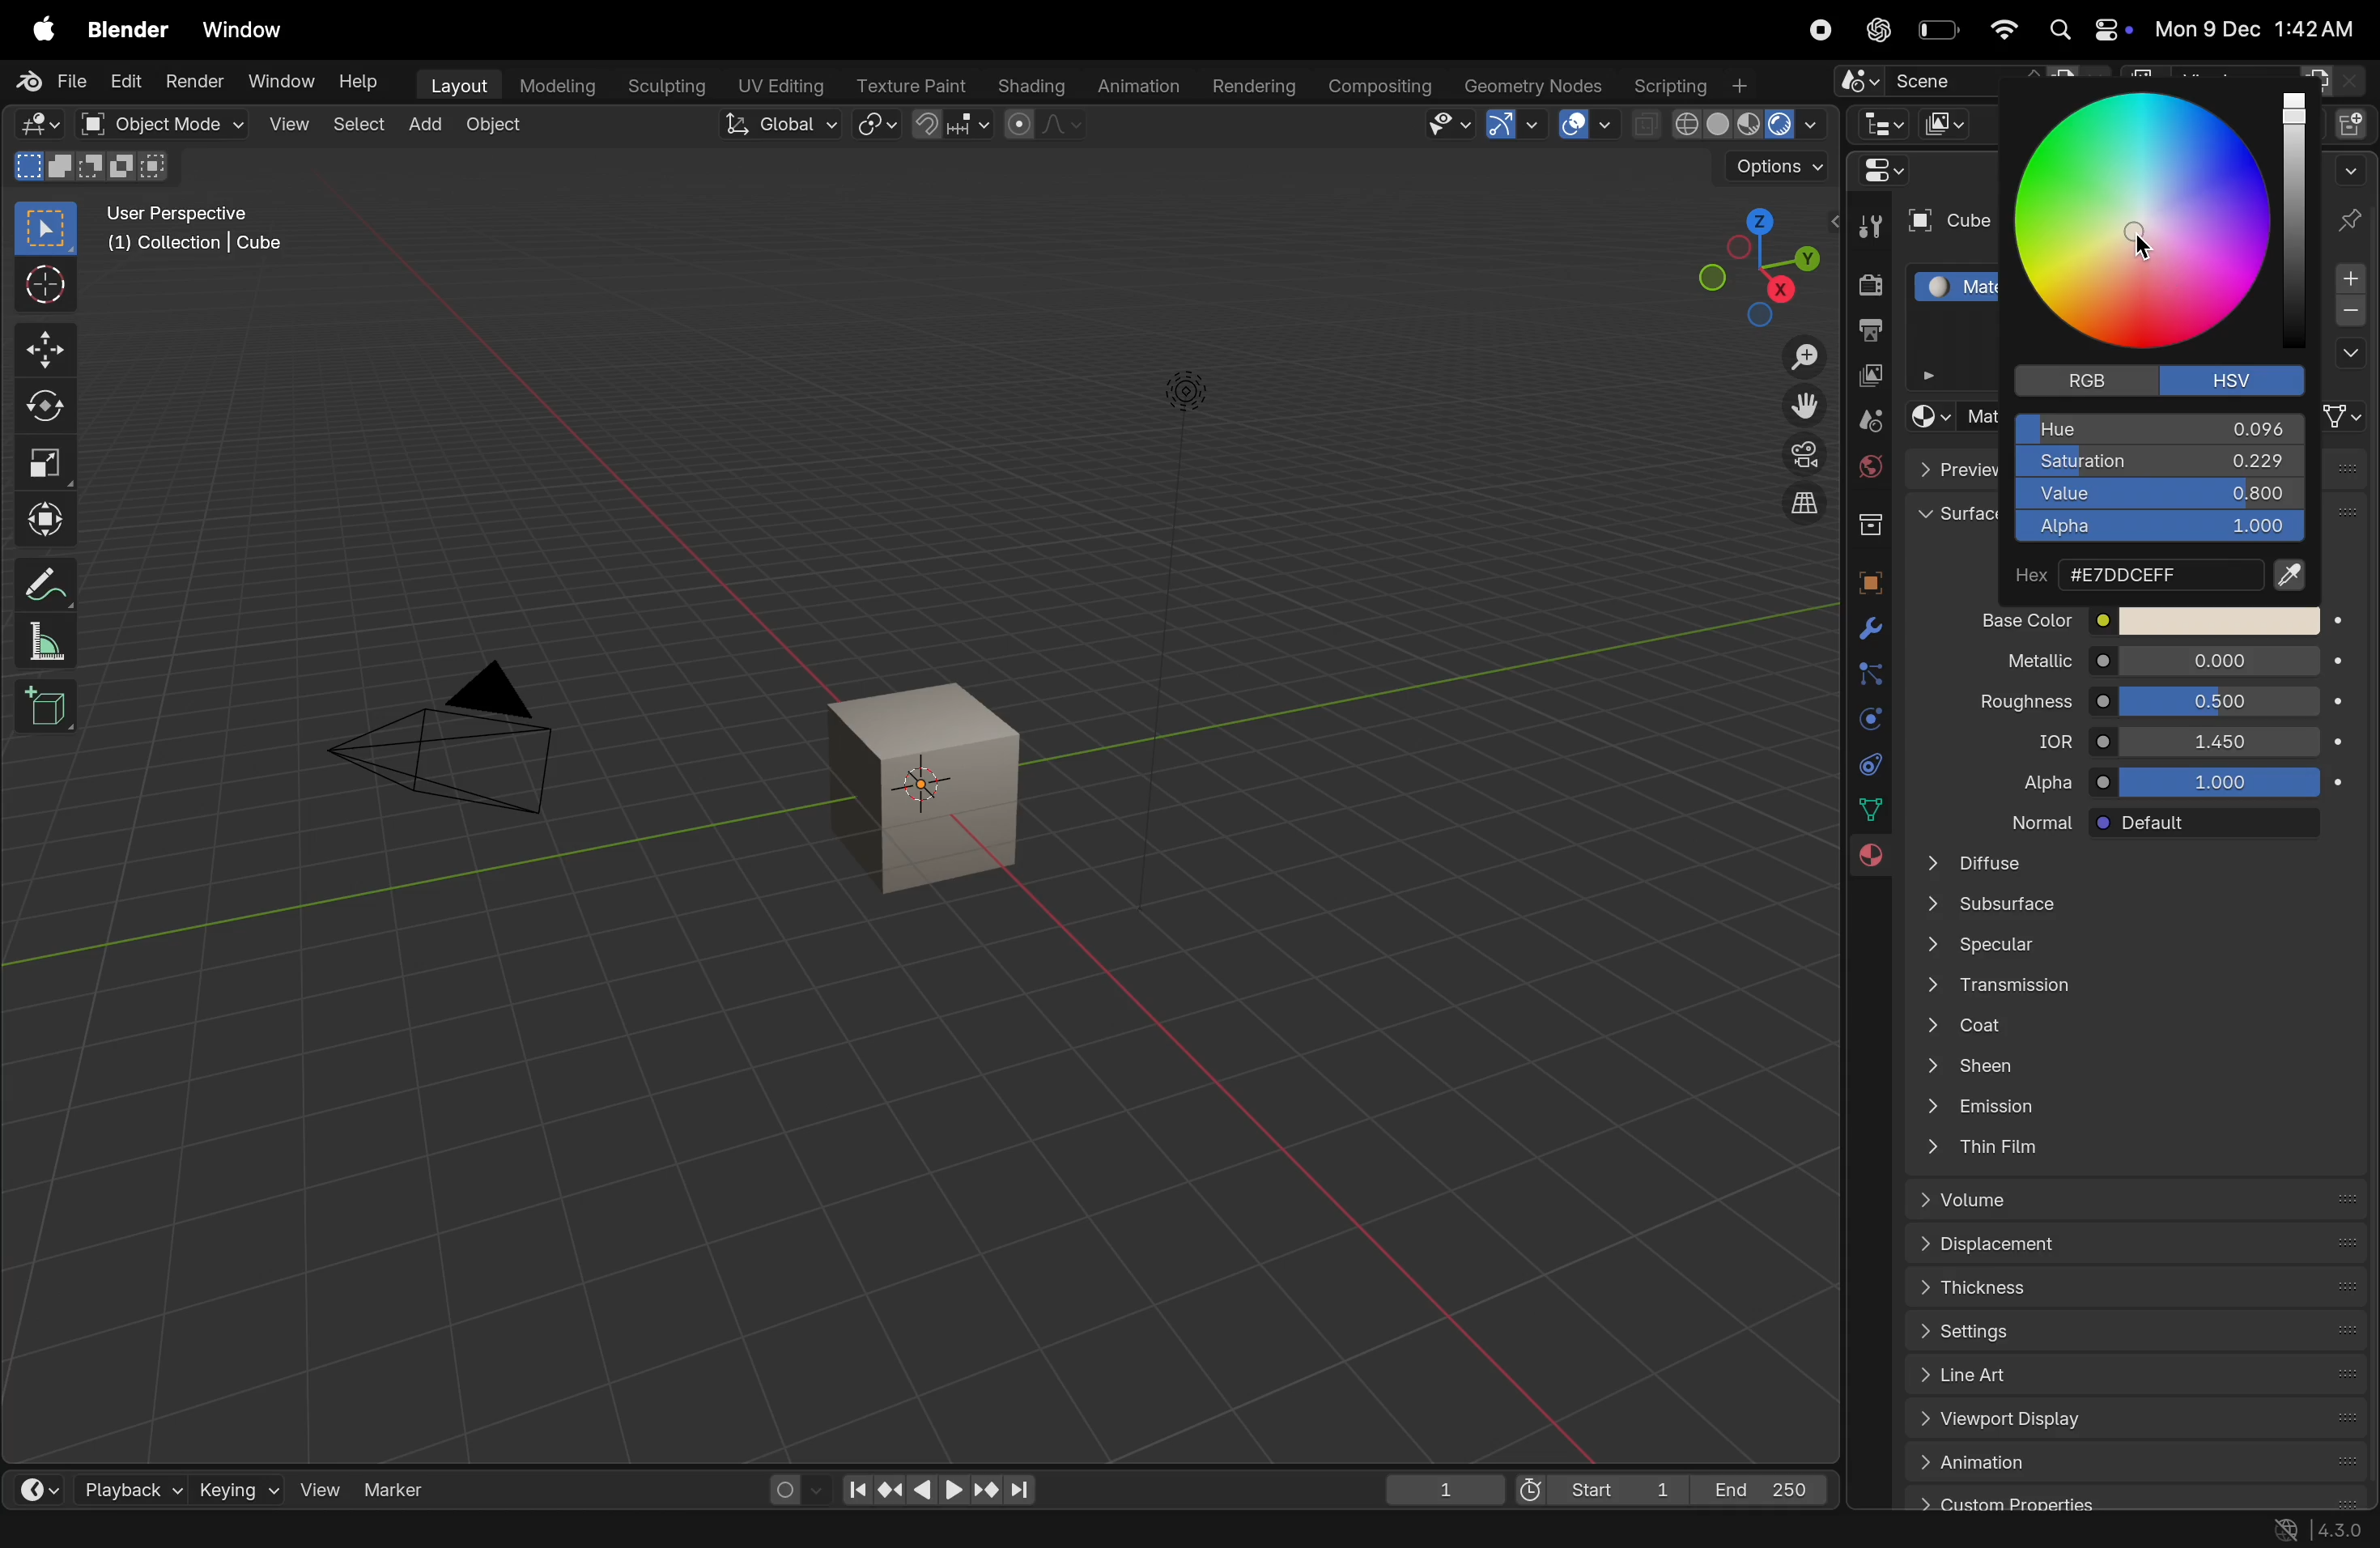 Image resolution: width=2380 pixels, height=1548 pixels. What do you see at coordinates (1381, 87) in the screenshot?
I see `composting` at bounding box center [1381, 87].